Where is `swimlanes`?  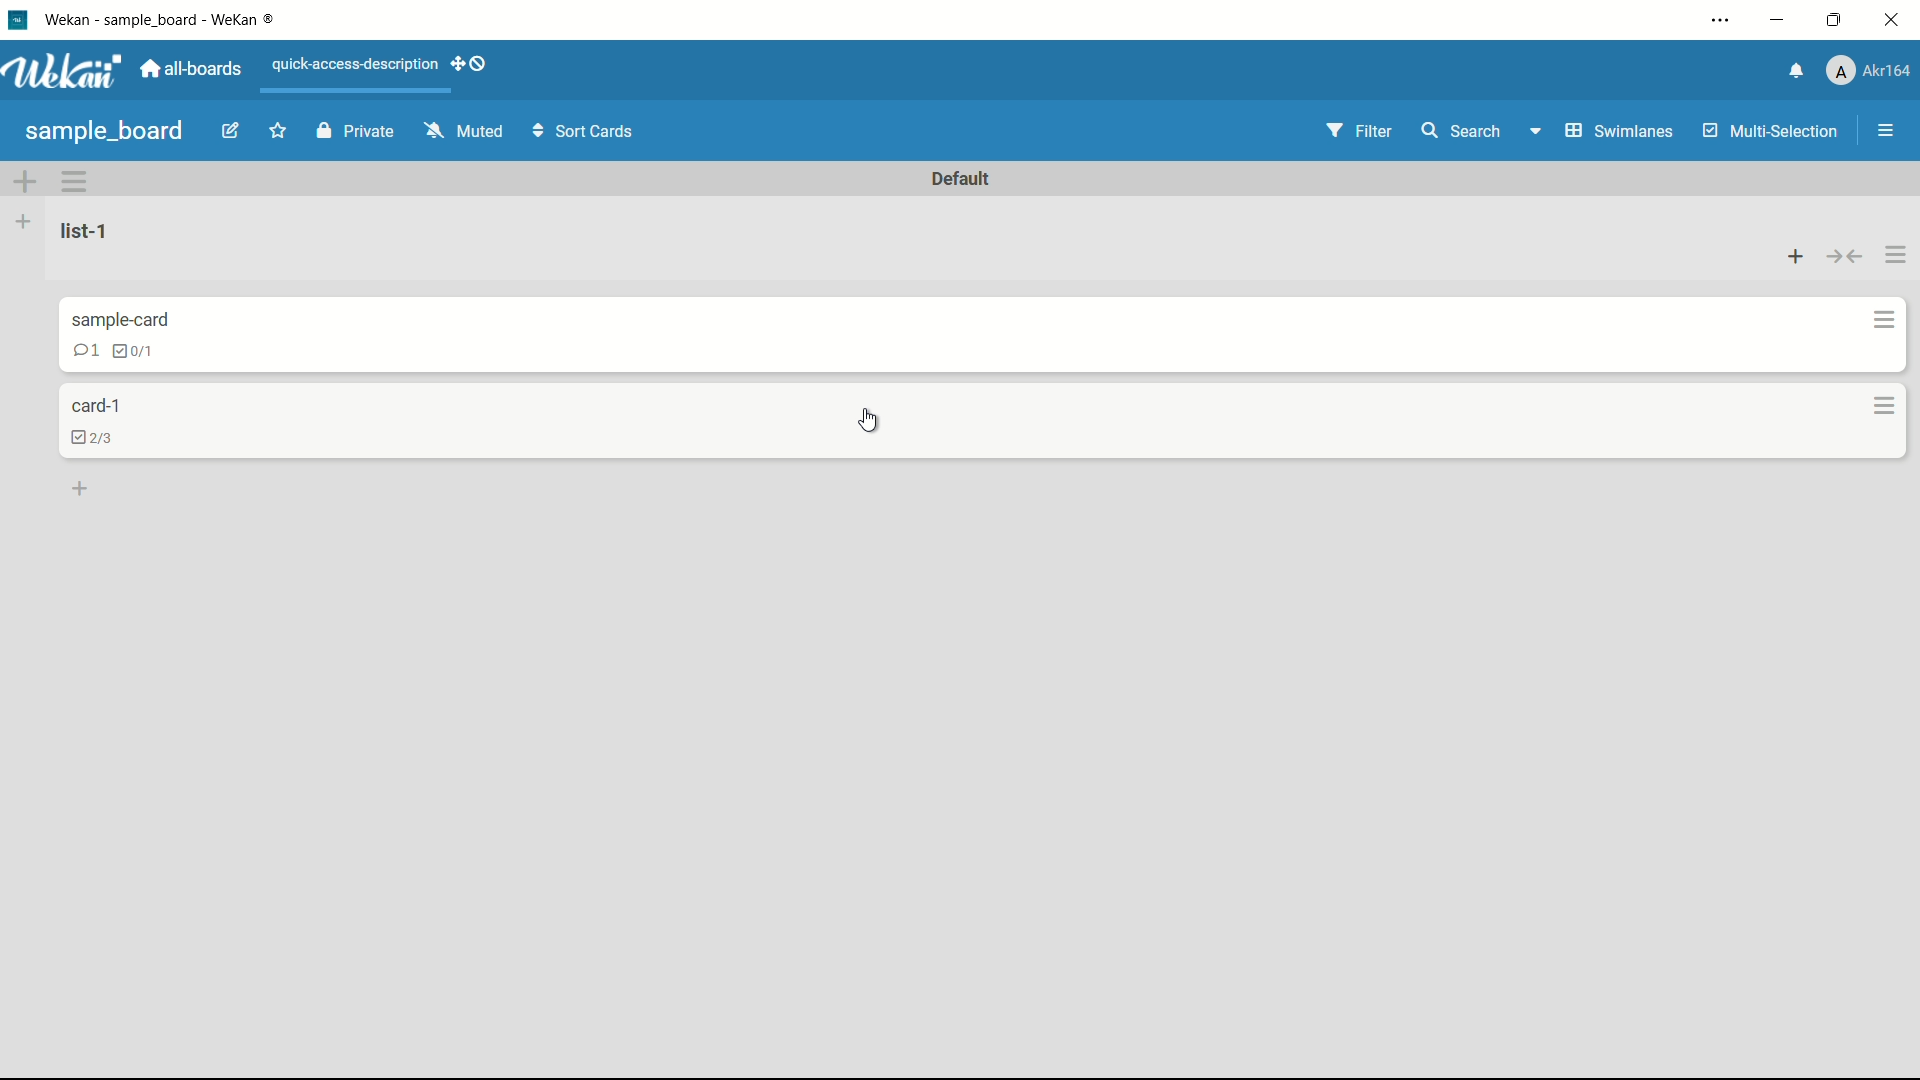
swimlanes is located at coordinates (1604, 132).